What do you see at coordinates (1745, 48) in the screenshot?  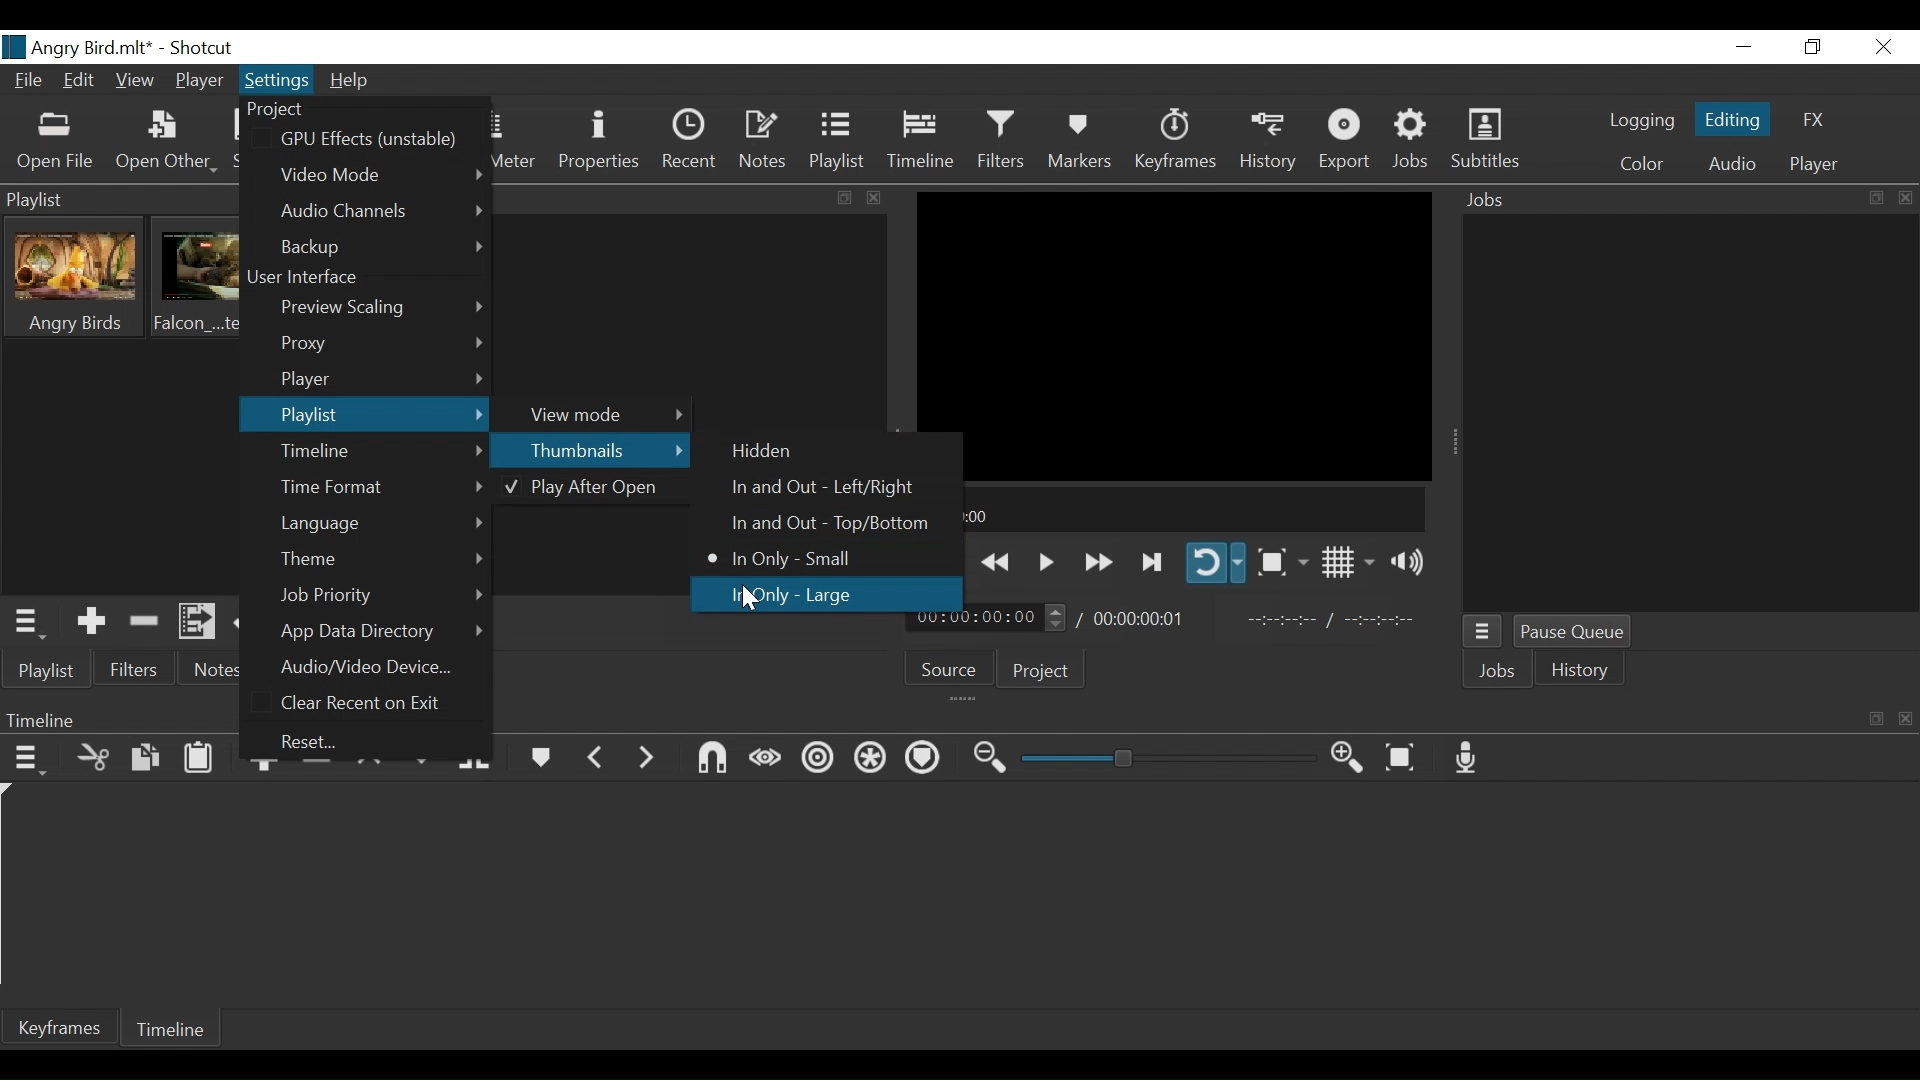 I see `minimize` at bounding box center [1745, 48].